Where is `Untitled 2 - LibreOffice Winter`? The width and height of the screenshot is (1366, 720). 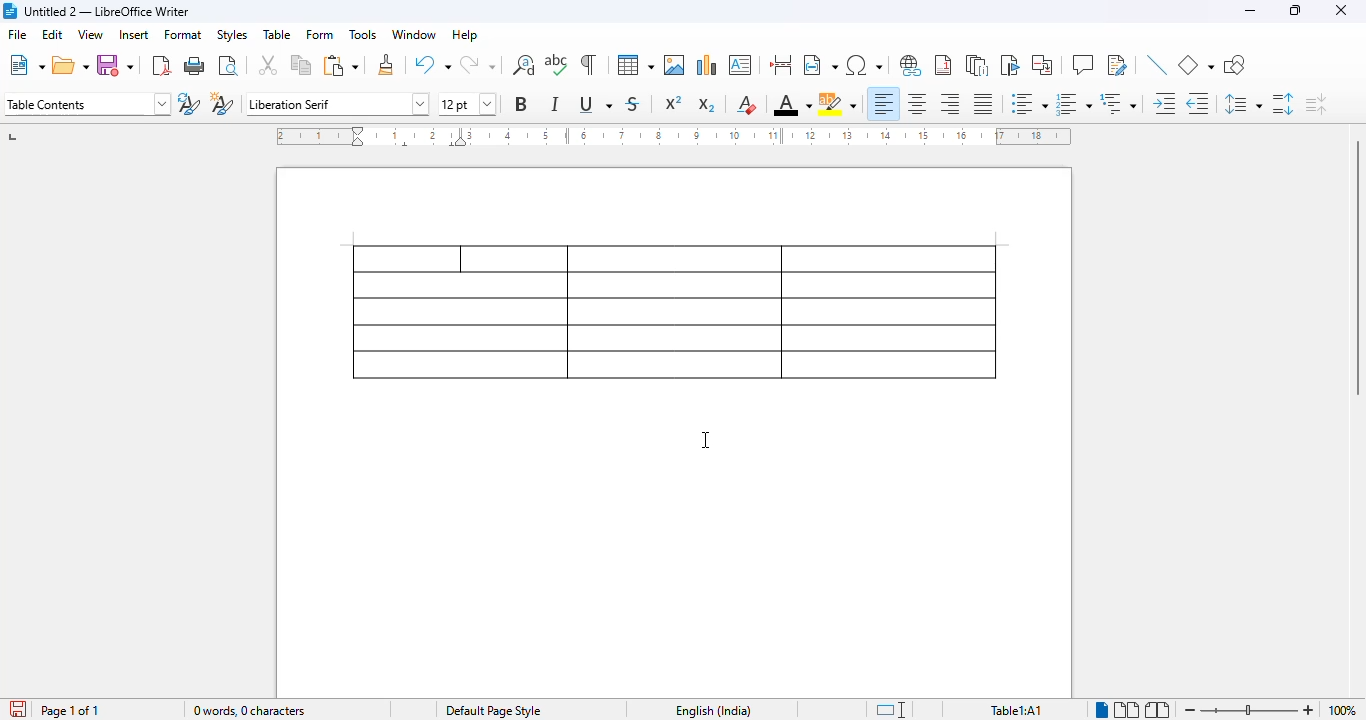 Untitled 2 - LibreOffice Winter is located at coordinates (108, 10).